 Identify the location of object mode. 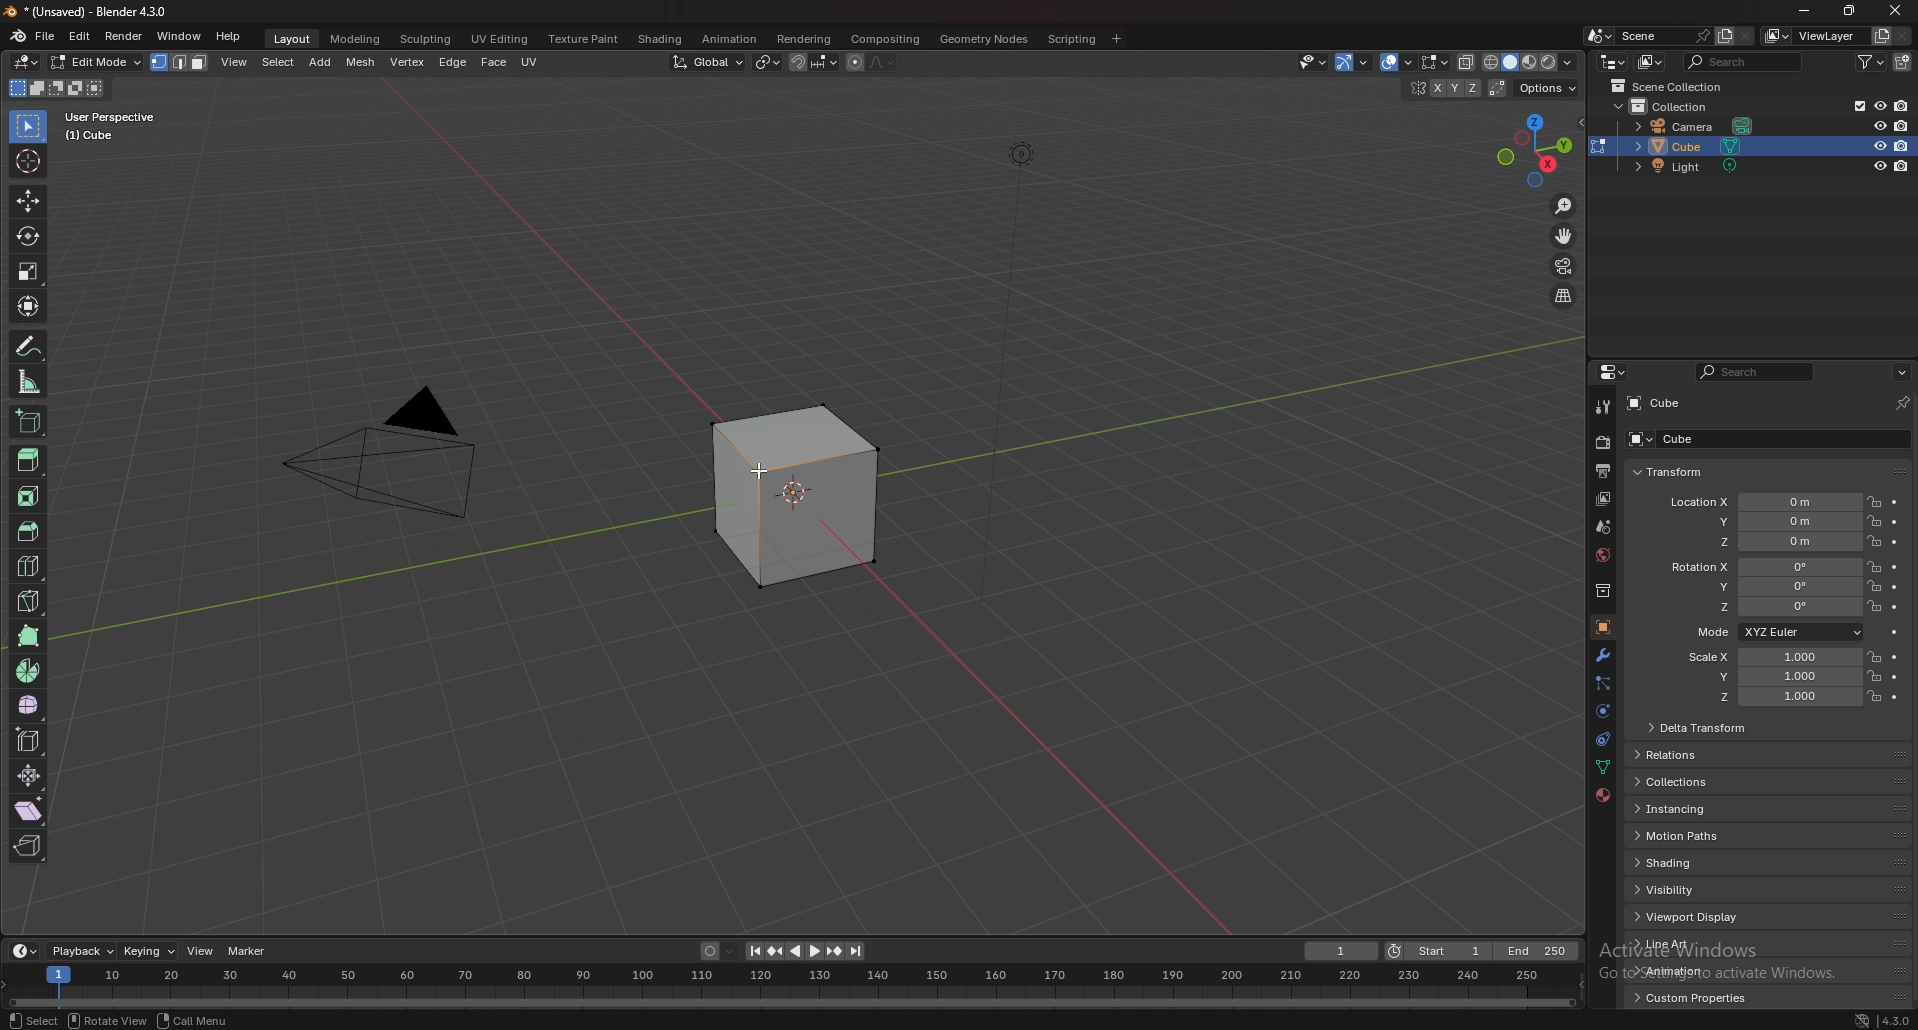
(132, 61).